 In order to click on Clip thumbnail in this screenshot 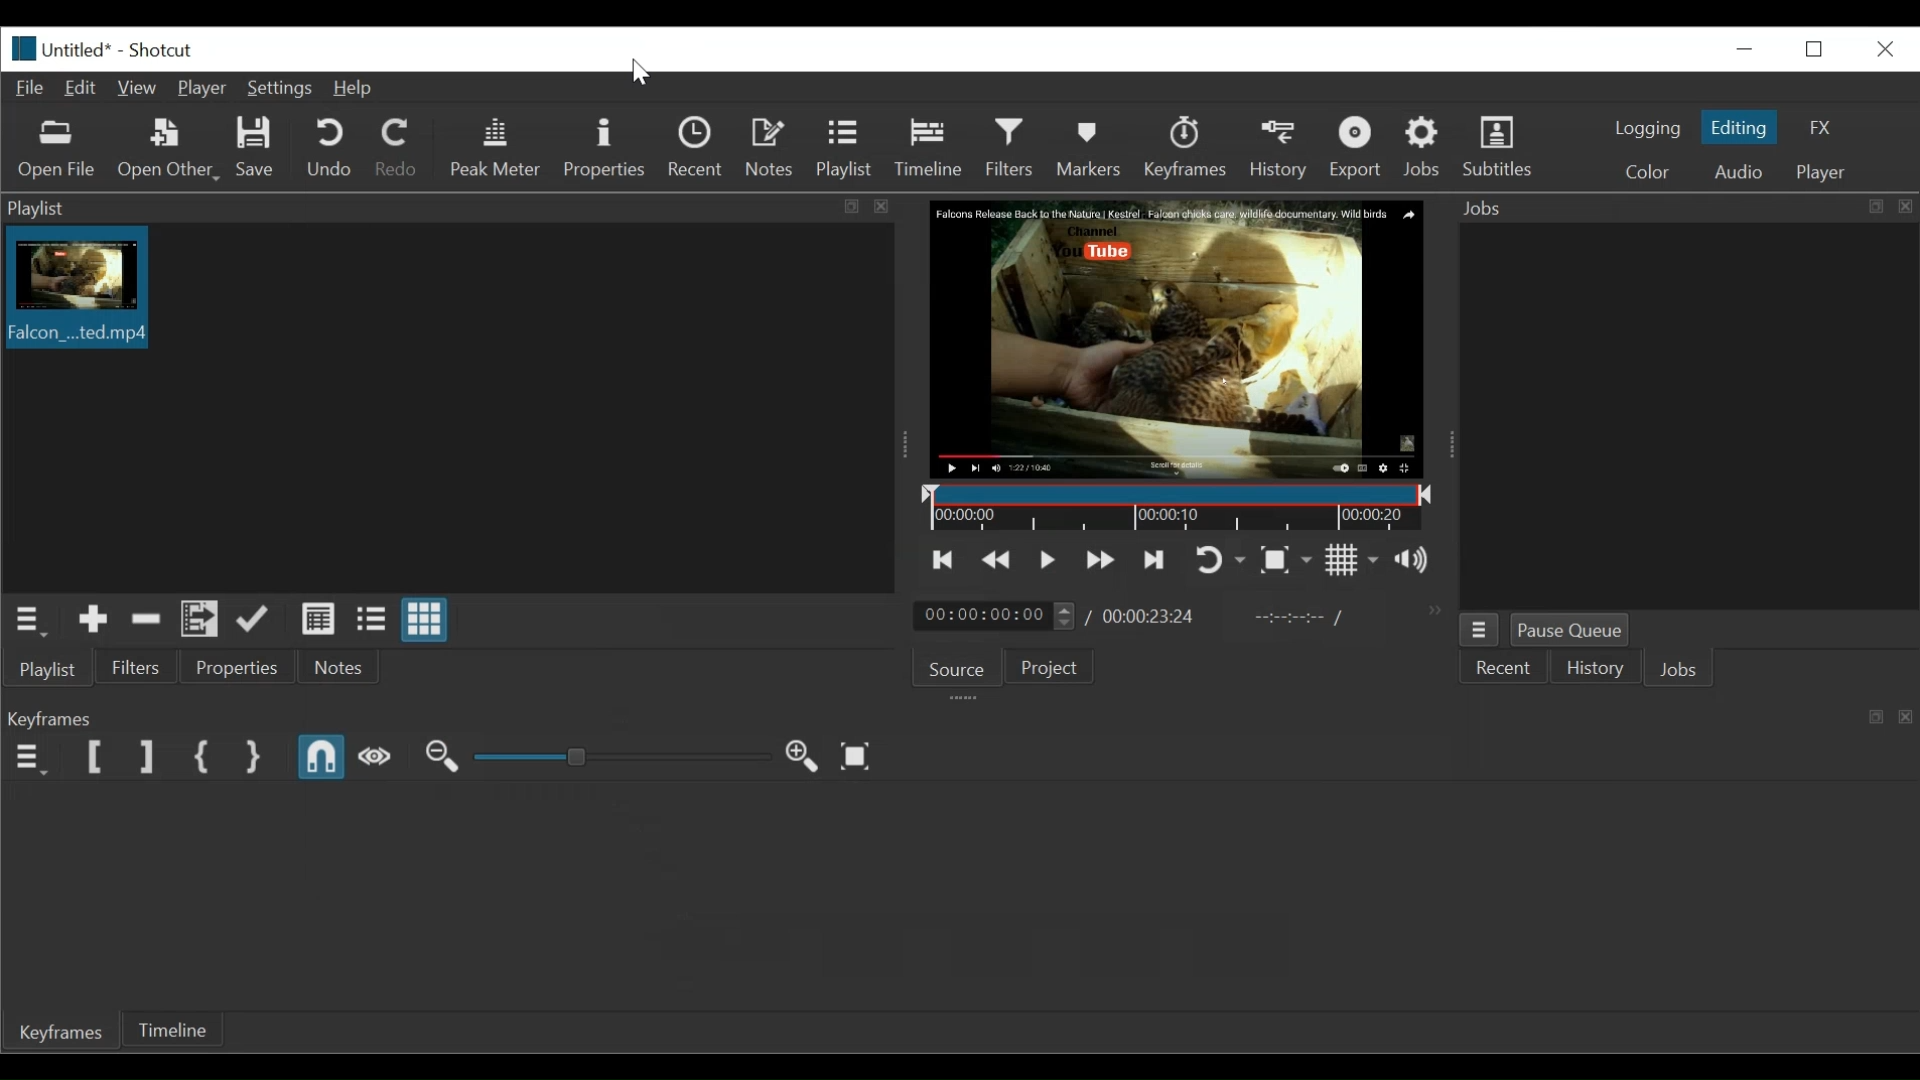, I will do `click(452, 410)`.